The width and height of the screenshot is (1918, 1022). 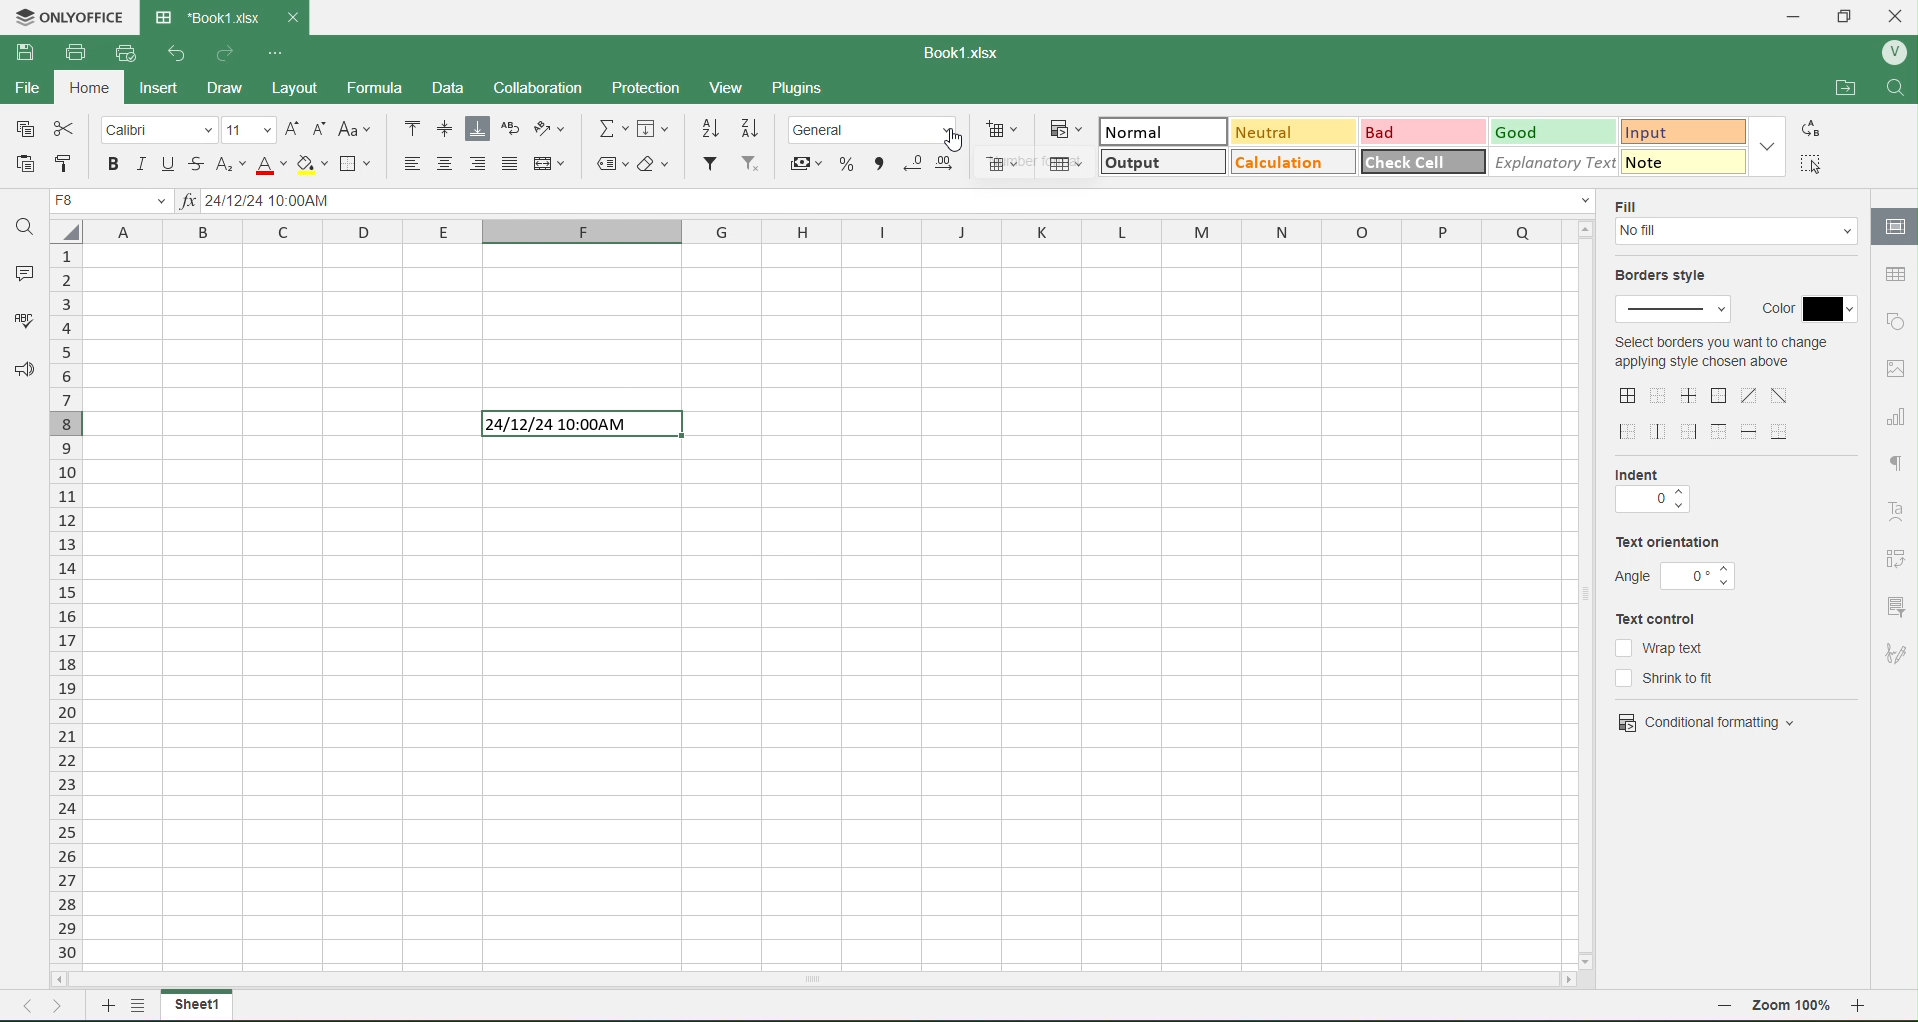 What do you see at coordinates (879, 161) in the screenshot?
I see `Comma Style` at bounding box center [879, 161].